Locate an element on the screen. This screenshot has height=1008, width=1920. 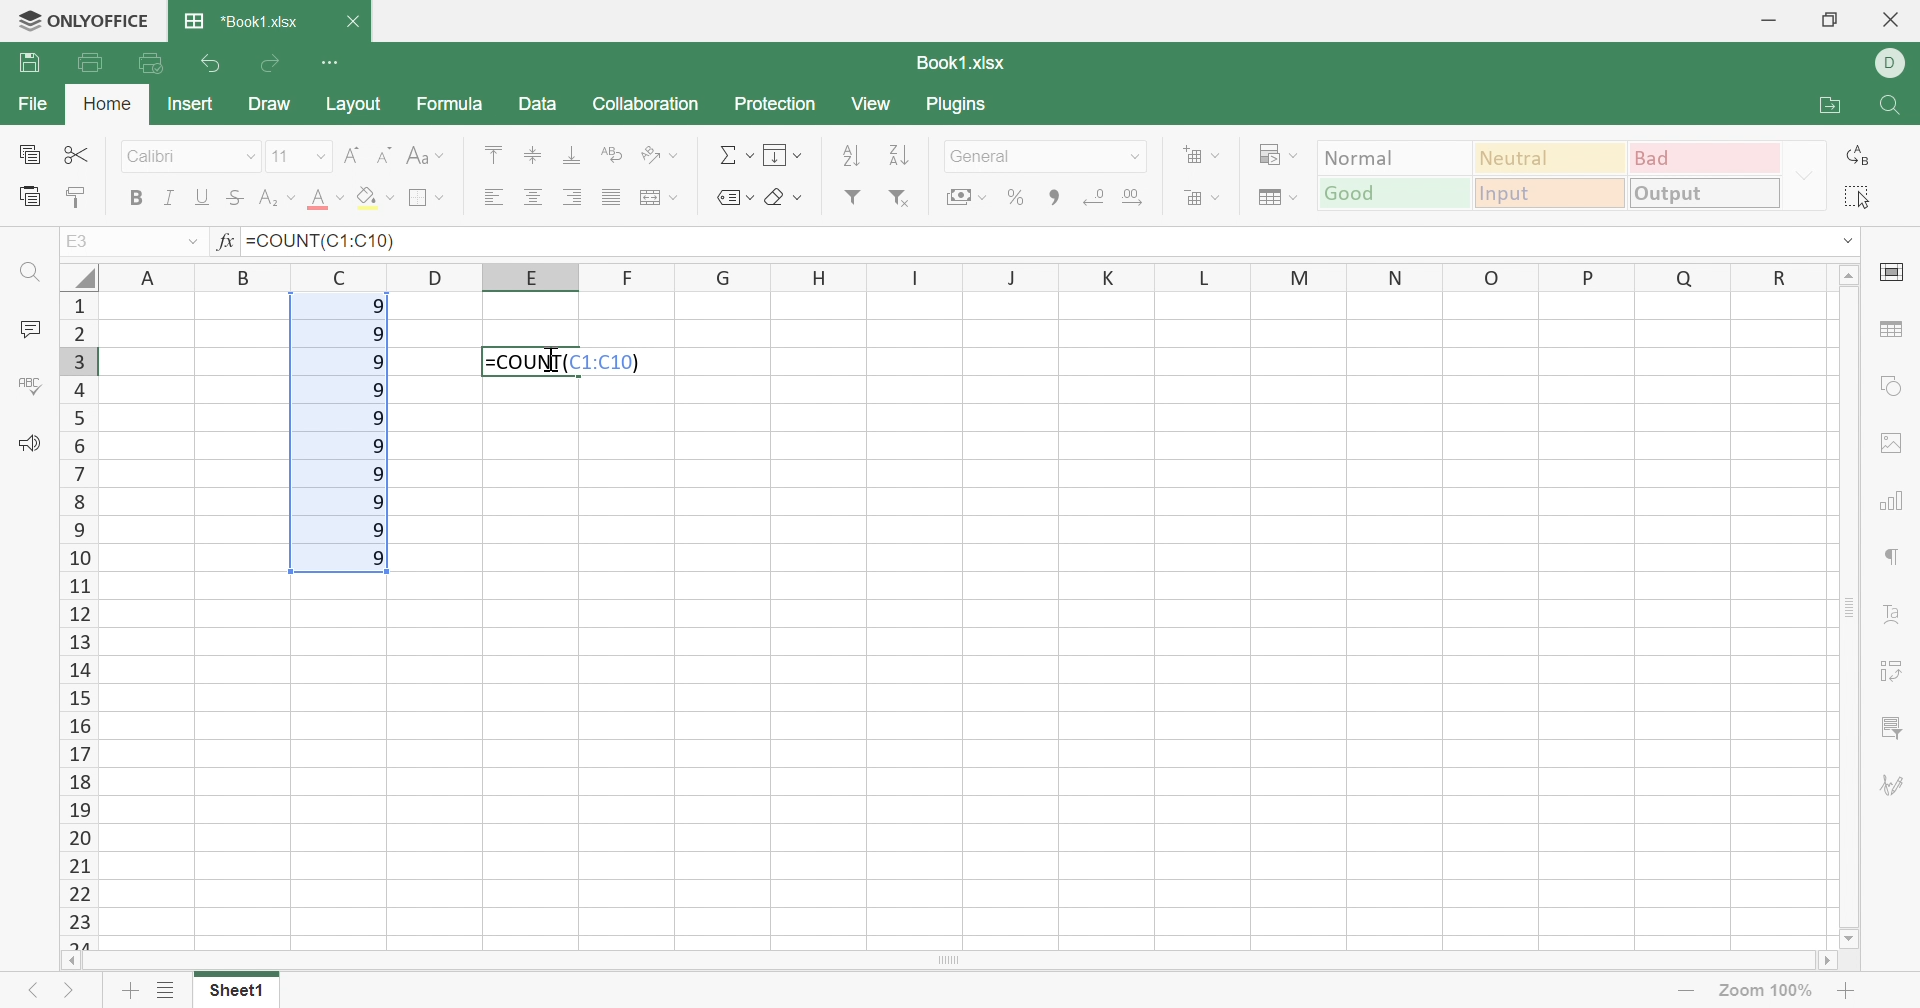
Drop Down is located at coordinates (320, 156).